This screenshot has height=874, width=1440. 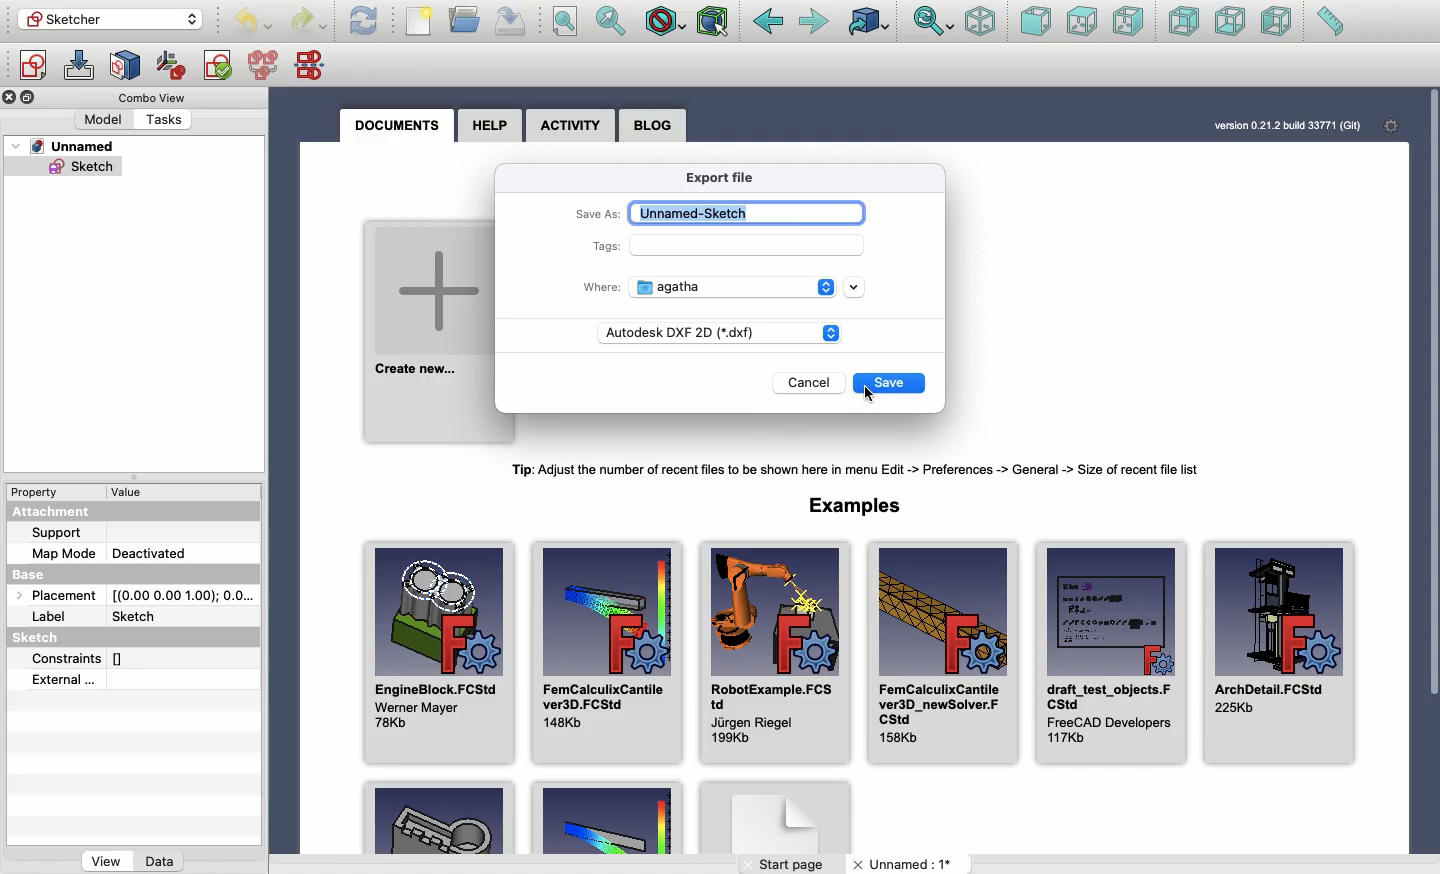 What do you see at coordinates (443, 819) in the screenshot?
I see `Example 1` at bounding box center [443, 819].